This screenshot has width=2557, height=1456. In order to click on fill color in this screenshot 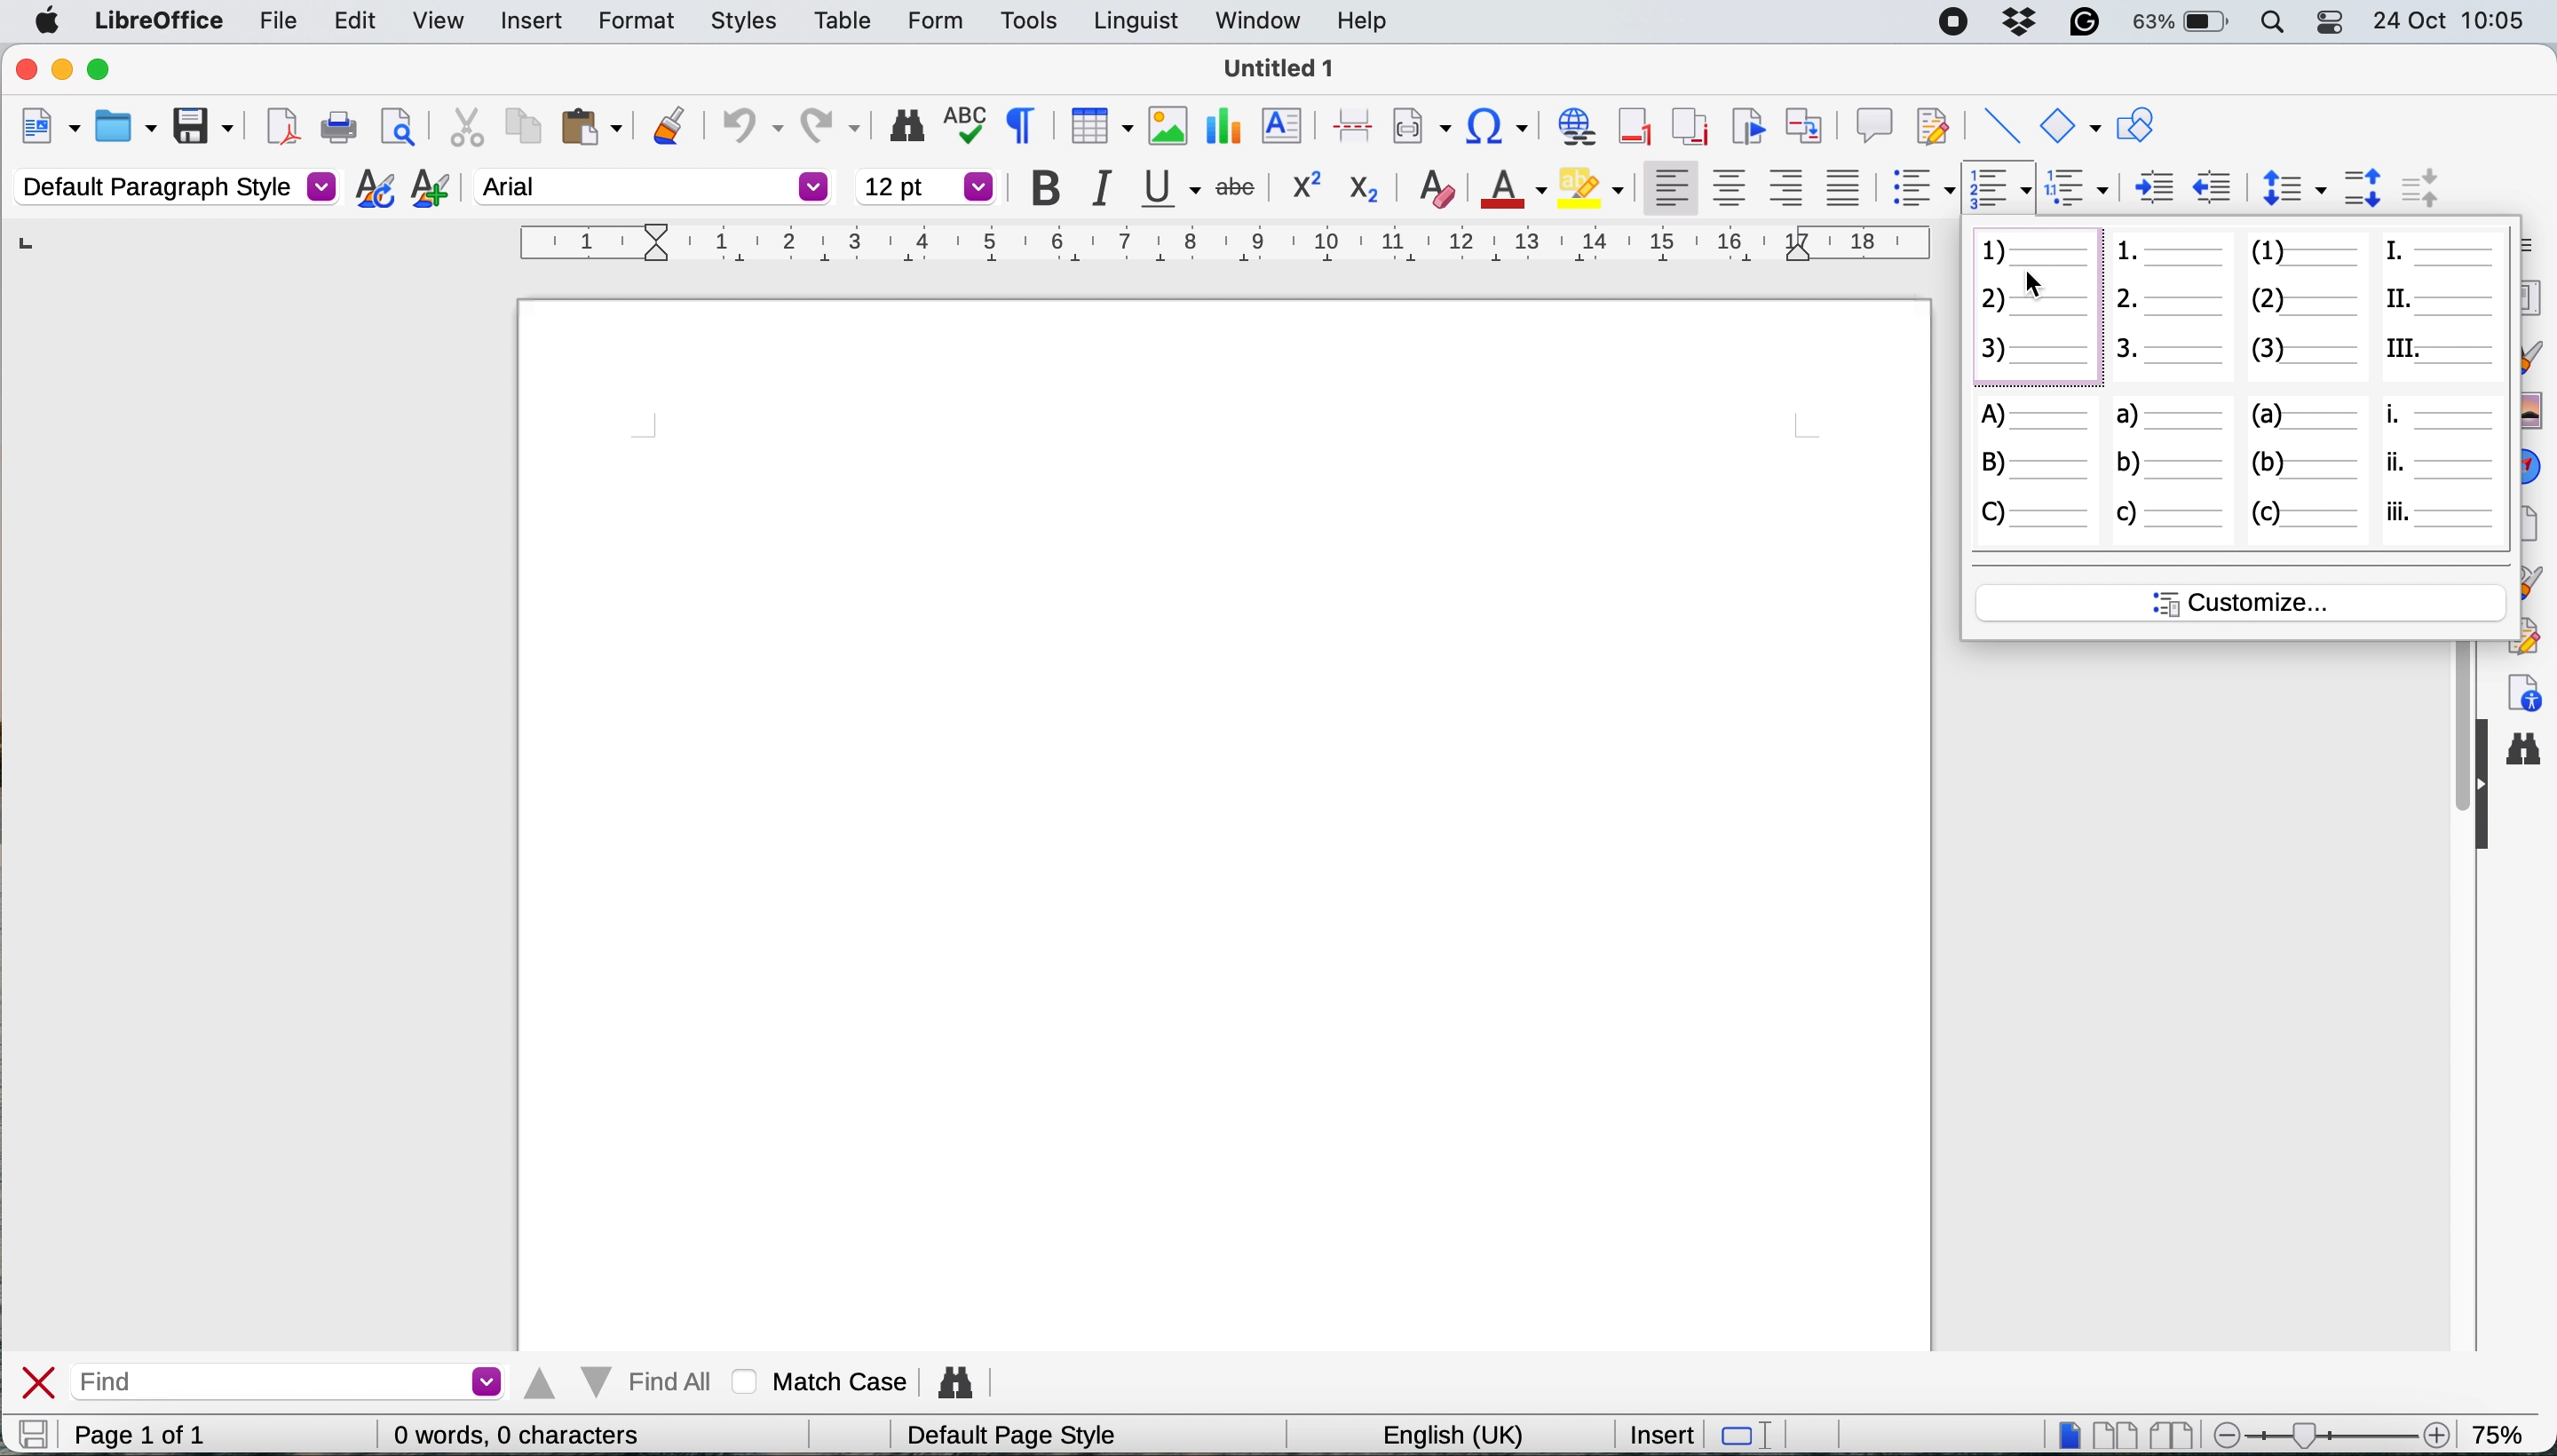, I will do `click(1591, 186)`.